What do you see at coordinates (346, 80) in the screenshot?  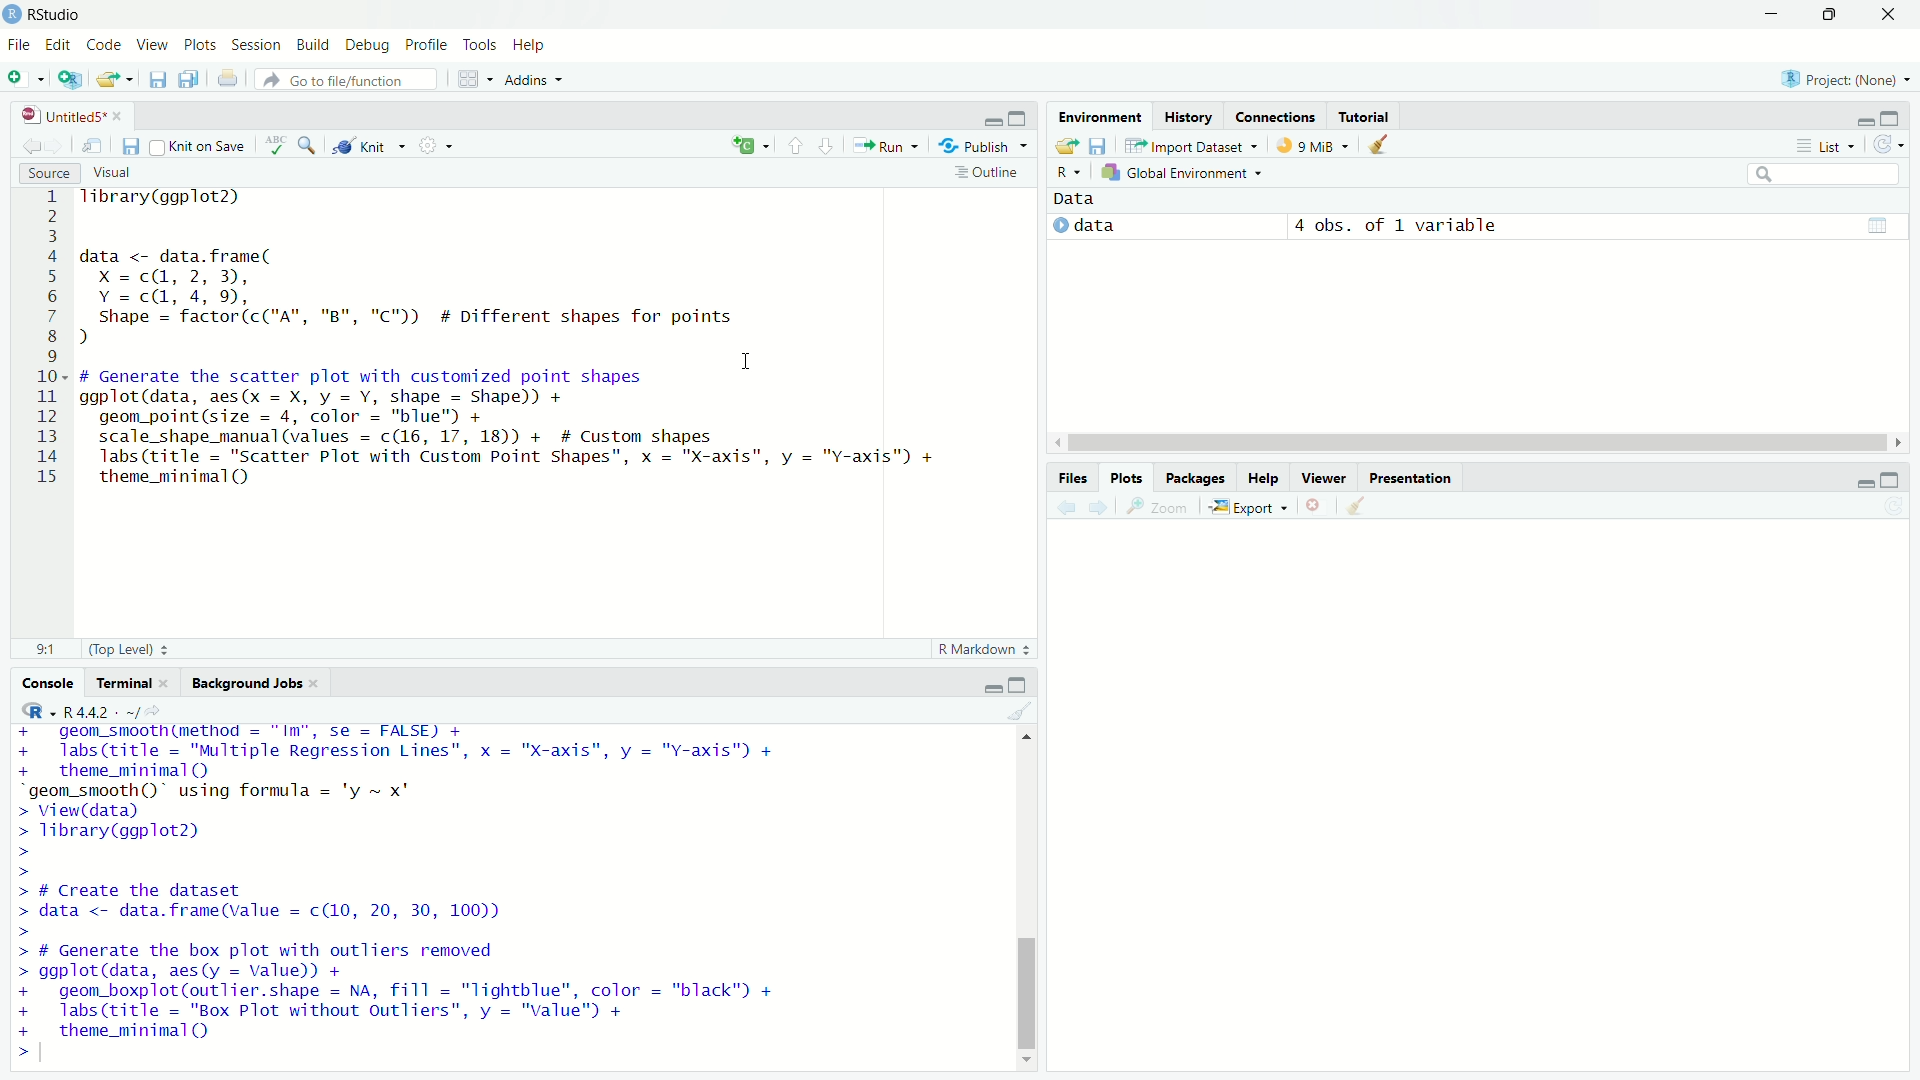 I see `Go to file/function` at bounding box center [346, 80].